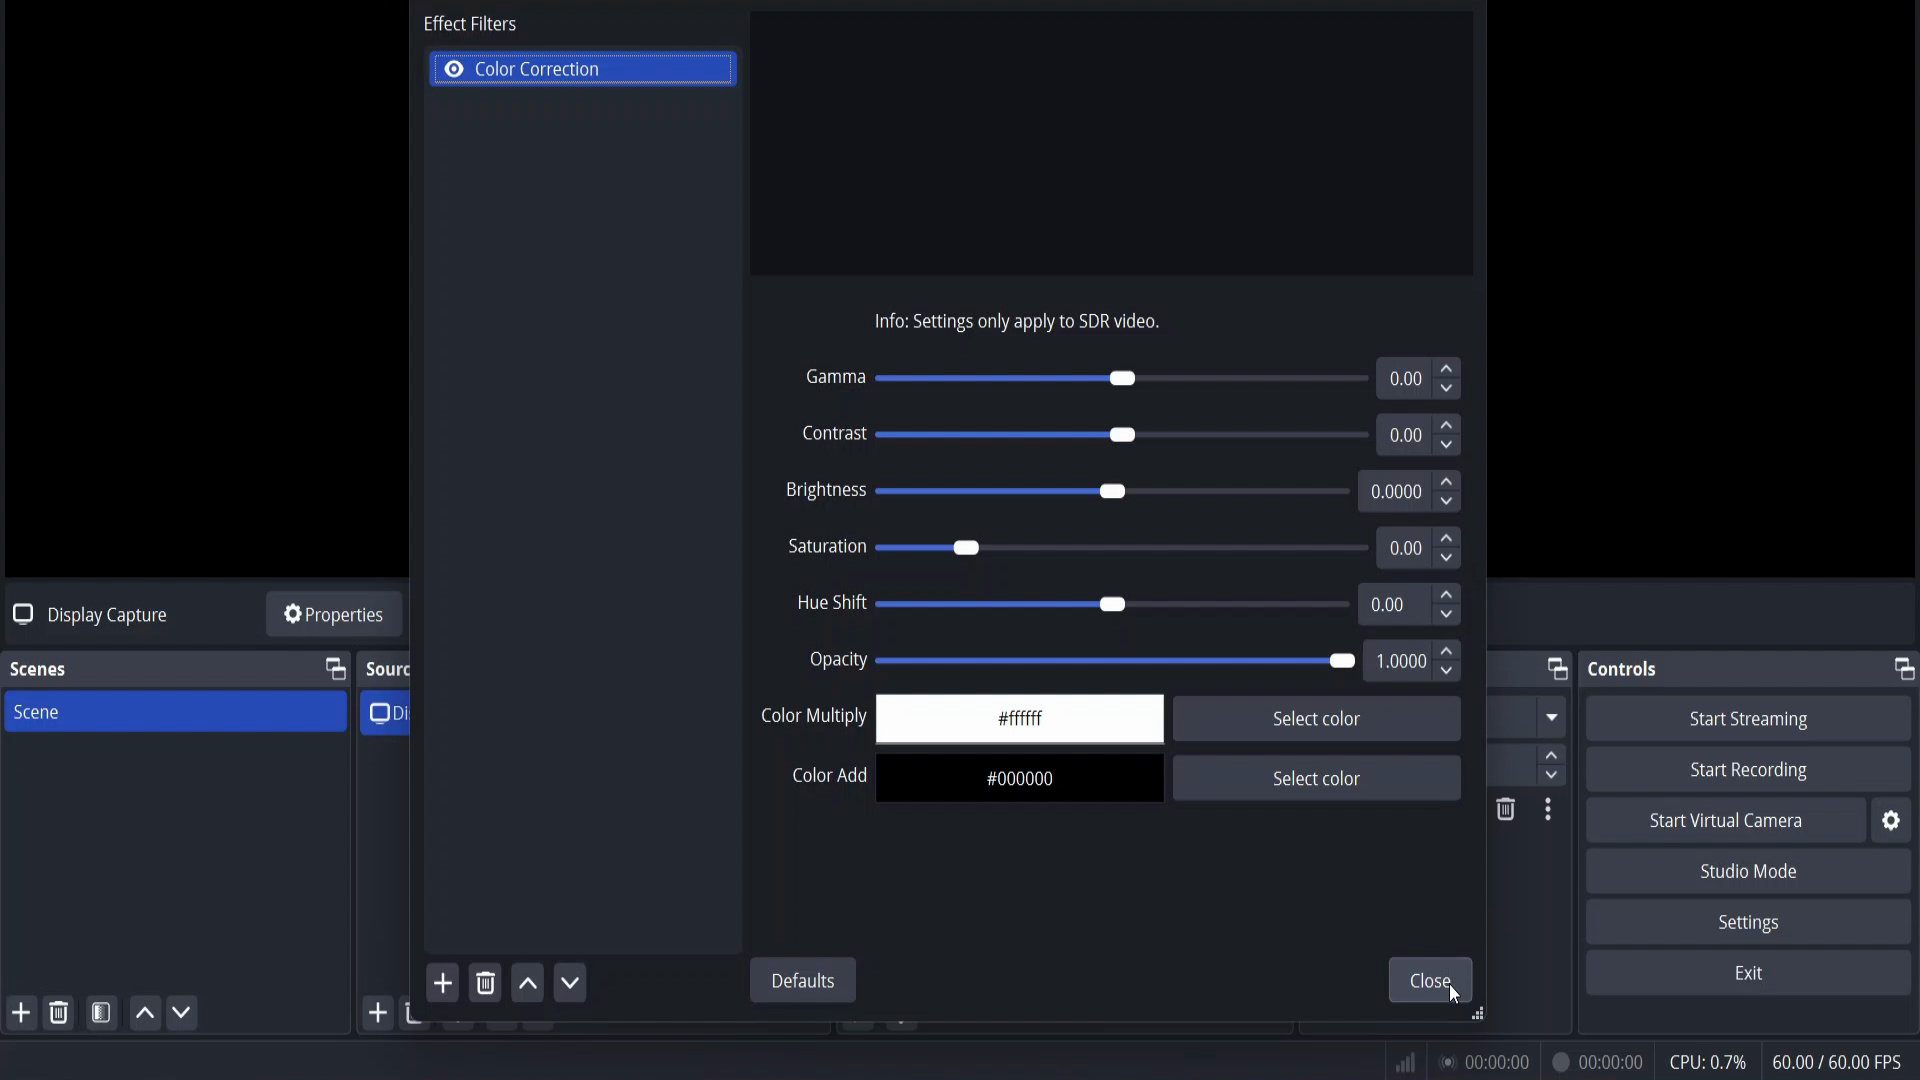 Image resolution: width=1920 pixels, height=1080 pixels. I want to click on controls, so click(1627, 669).